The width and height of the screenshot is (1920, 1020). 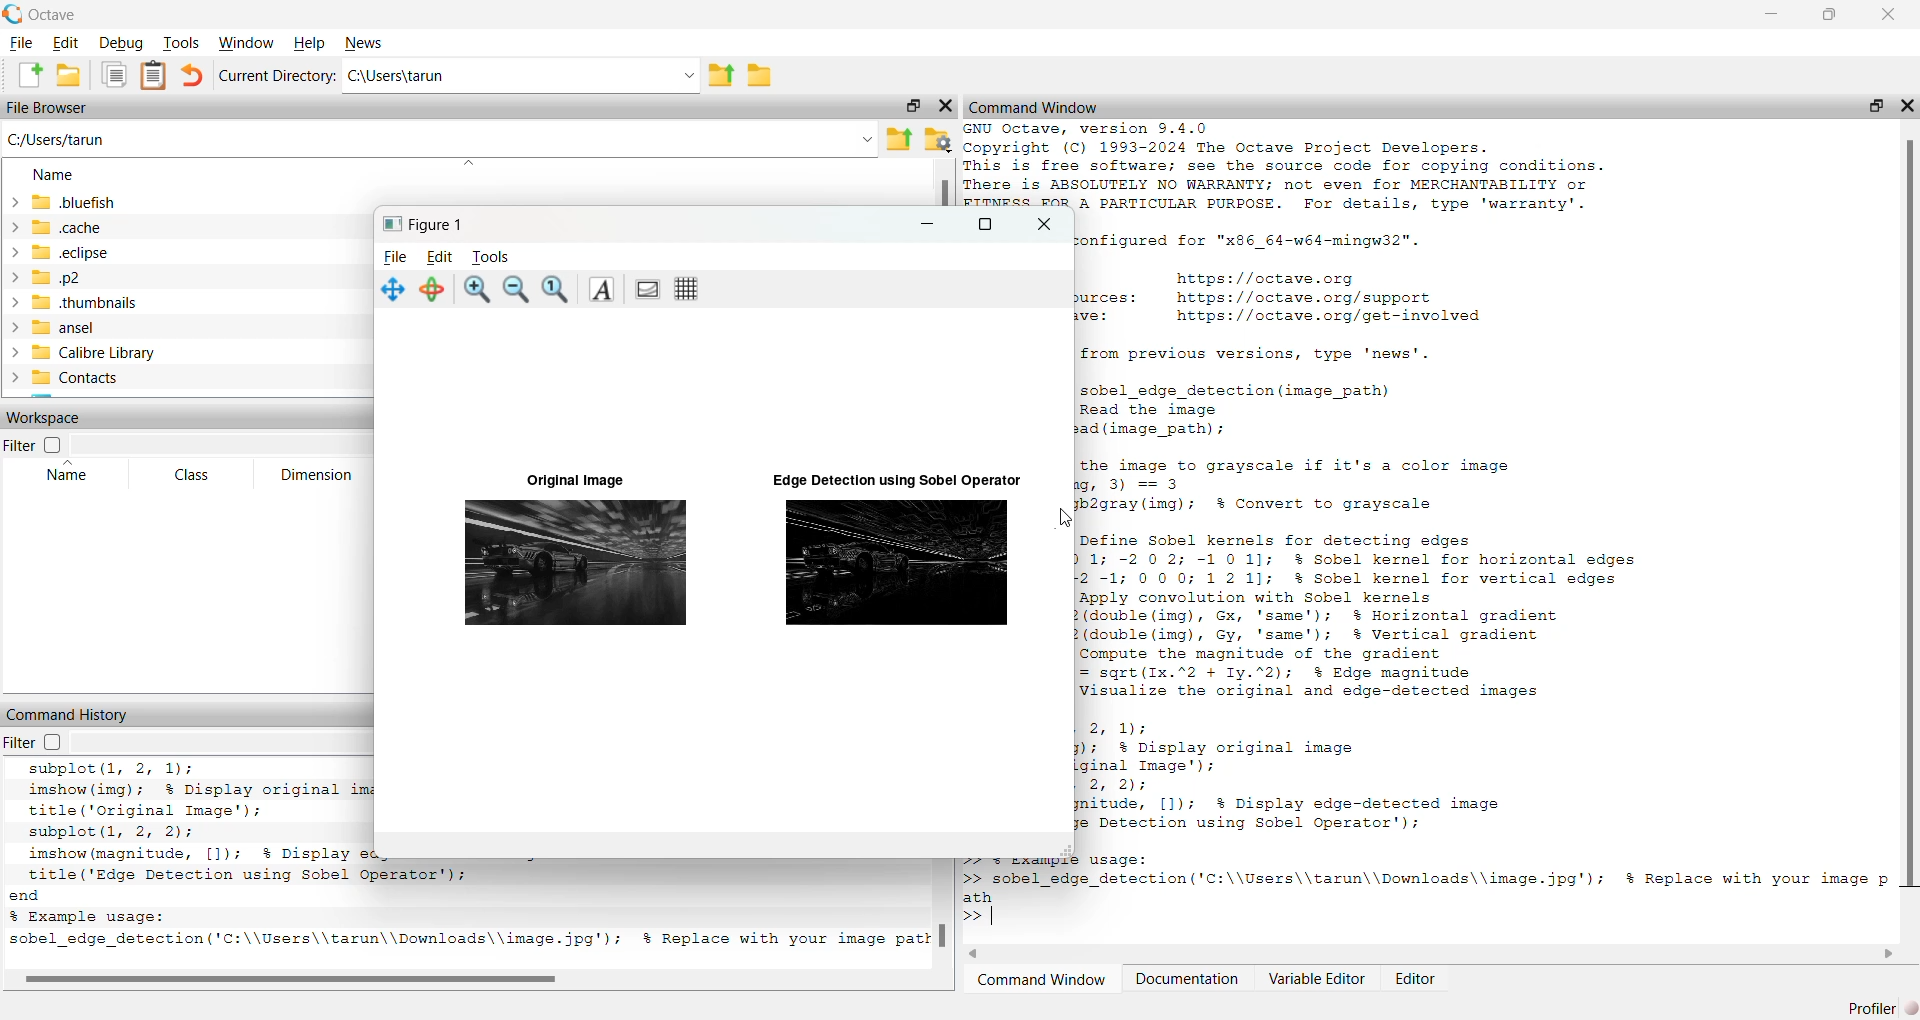 What do you see at coordinates (1908, 105) in the screenshot?
I see `close` at bounding box center [1908, 105].